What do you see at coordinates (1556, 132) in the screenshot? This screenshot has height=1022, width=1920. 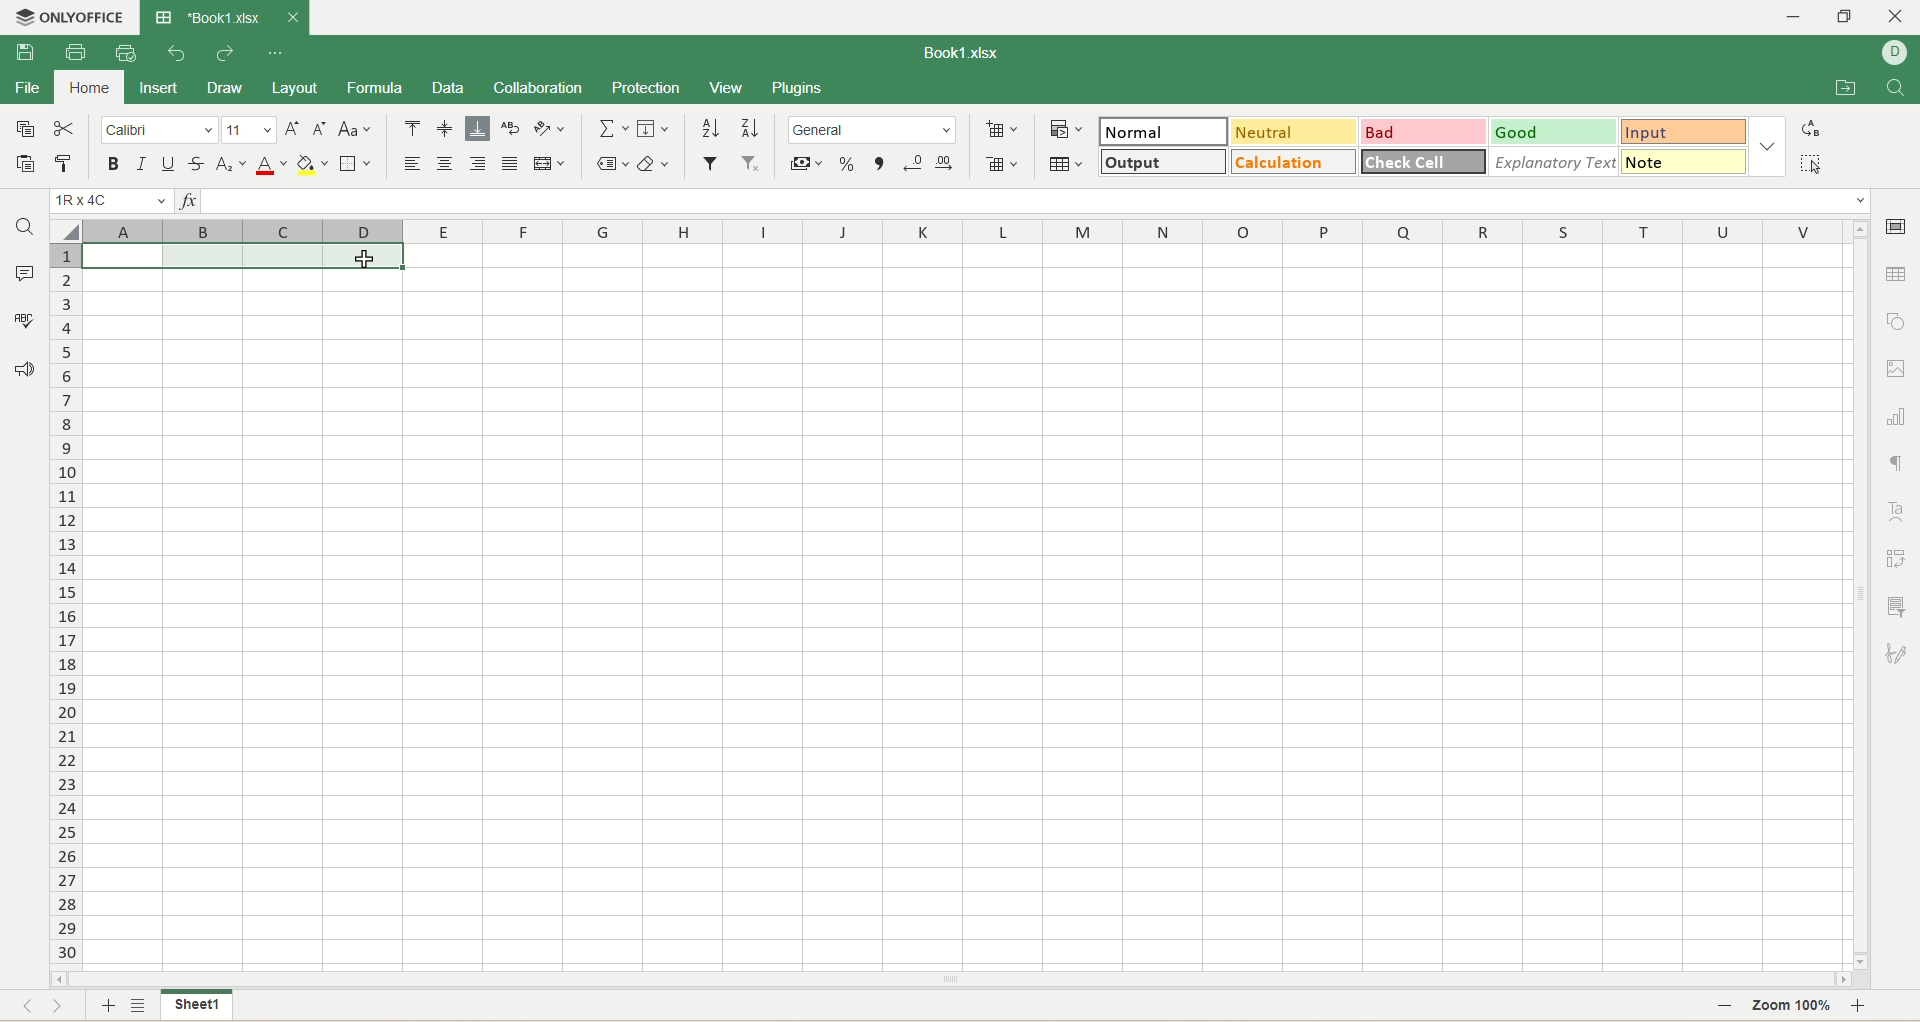 I see `good` at bounding box center [1556, 132].